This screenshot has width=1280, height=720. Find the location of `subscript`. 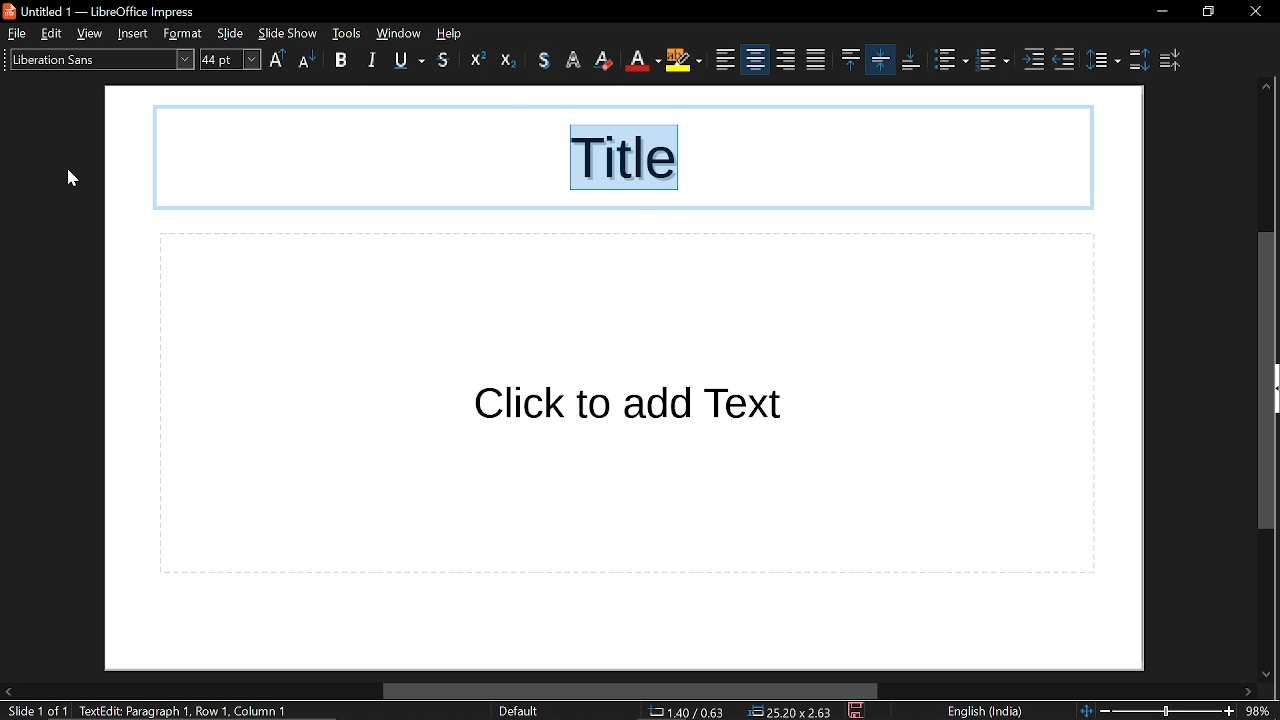

subscript is located at coordinates (508, 60).